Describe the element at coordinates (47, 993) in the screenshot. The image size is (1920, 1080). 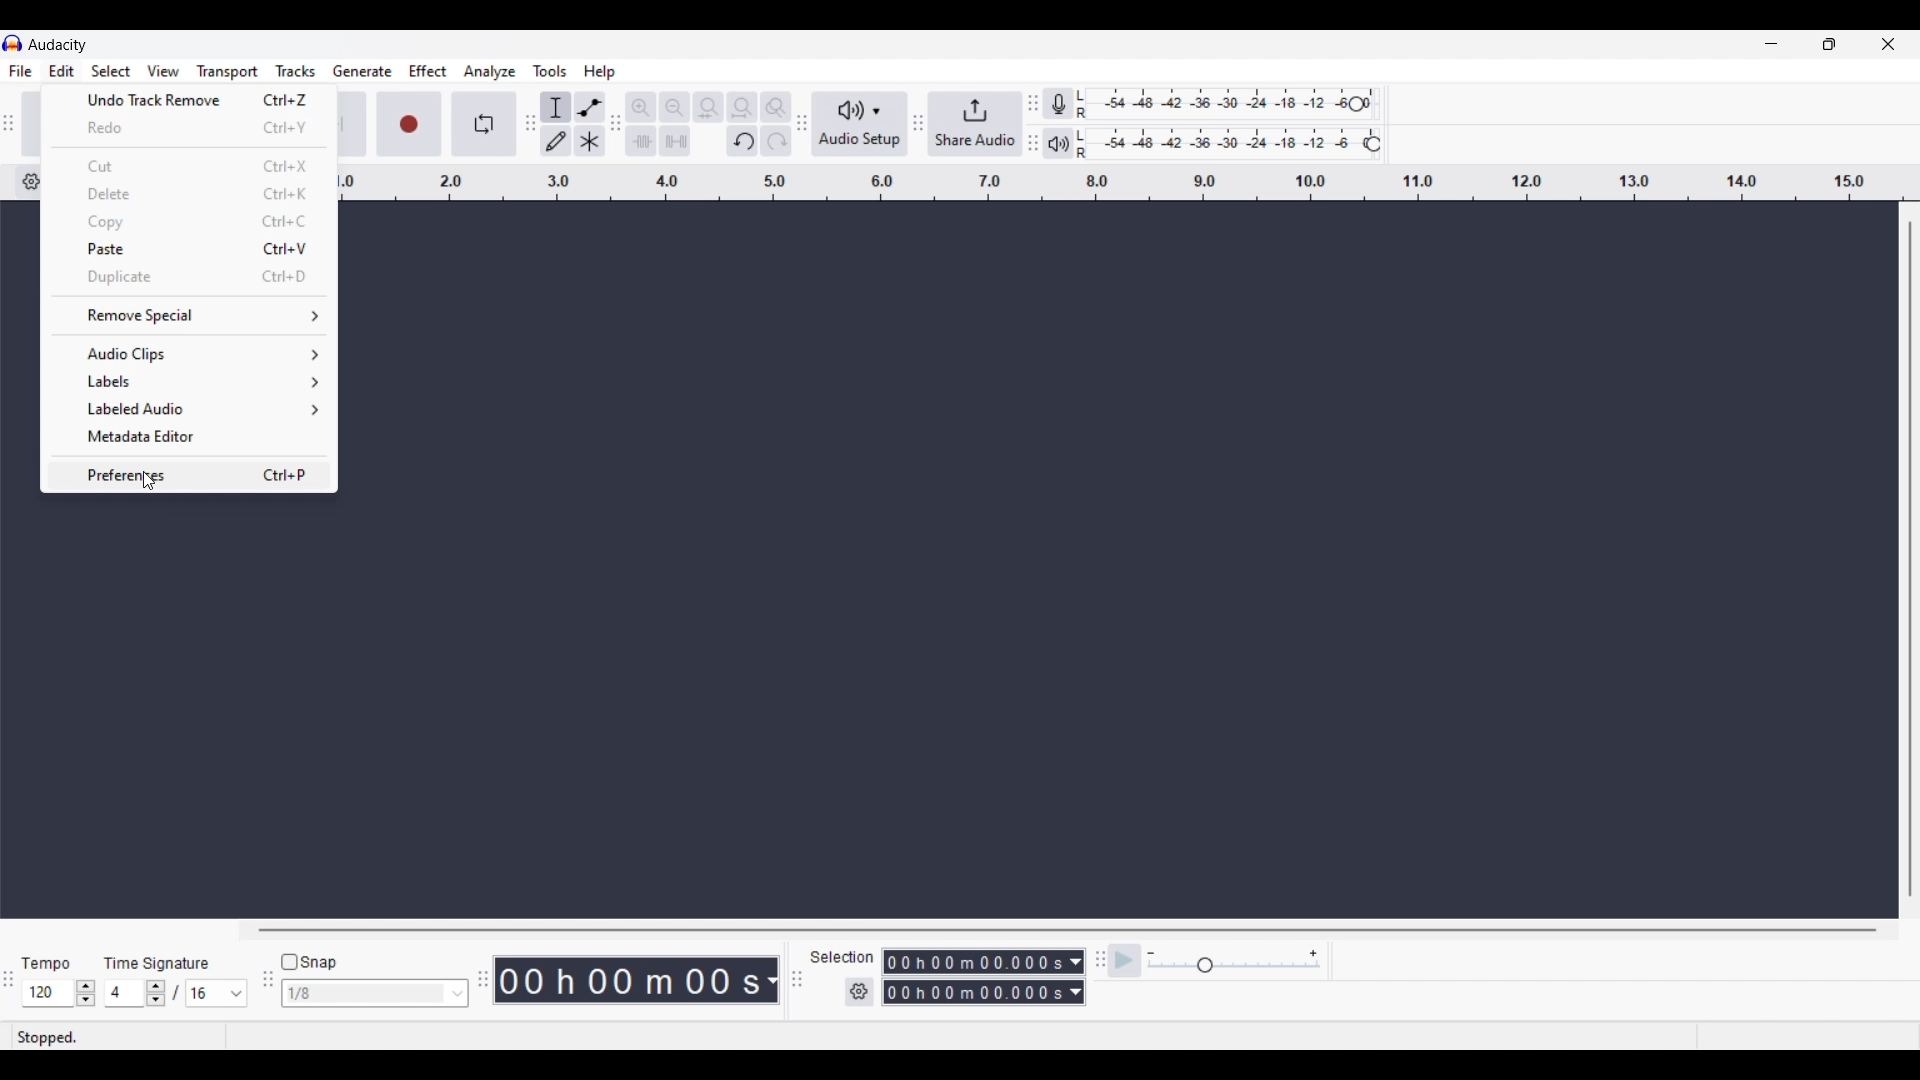
I see `Selected tempo` at that location.